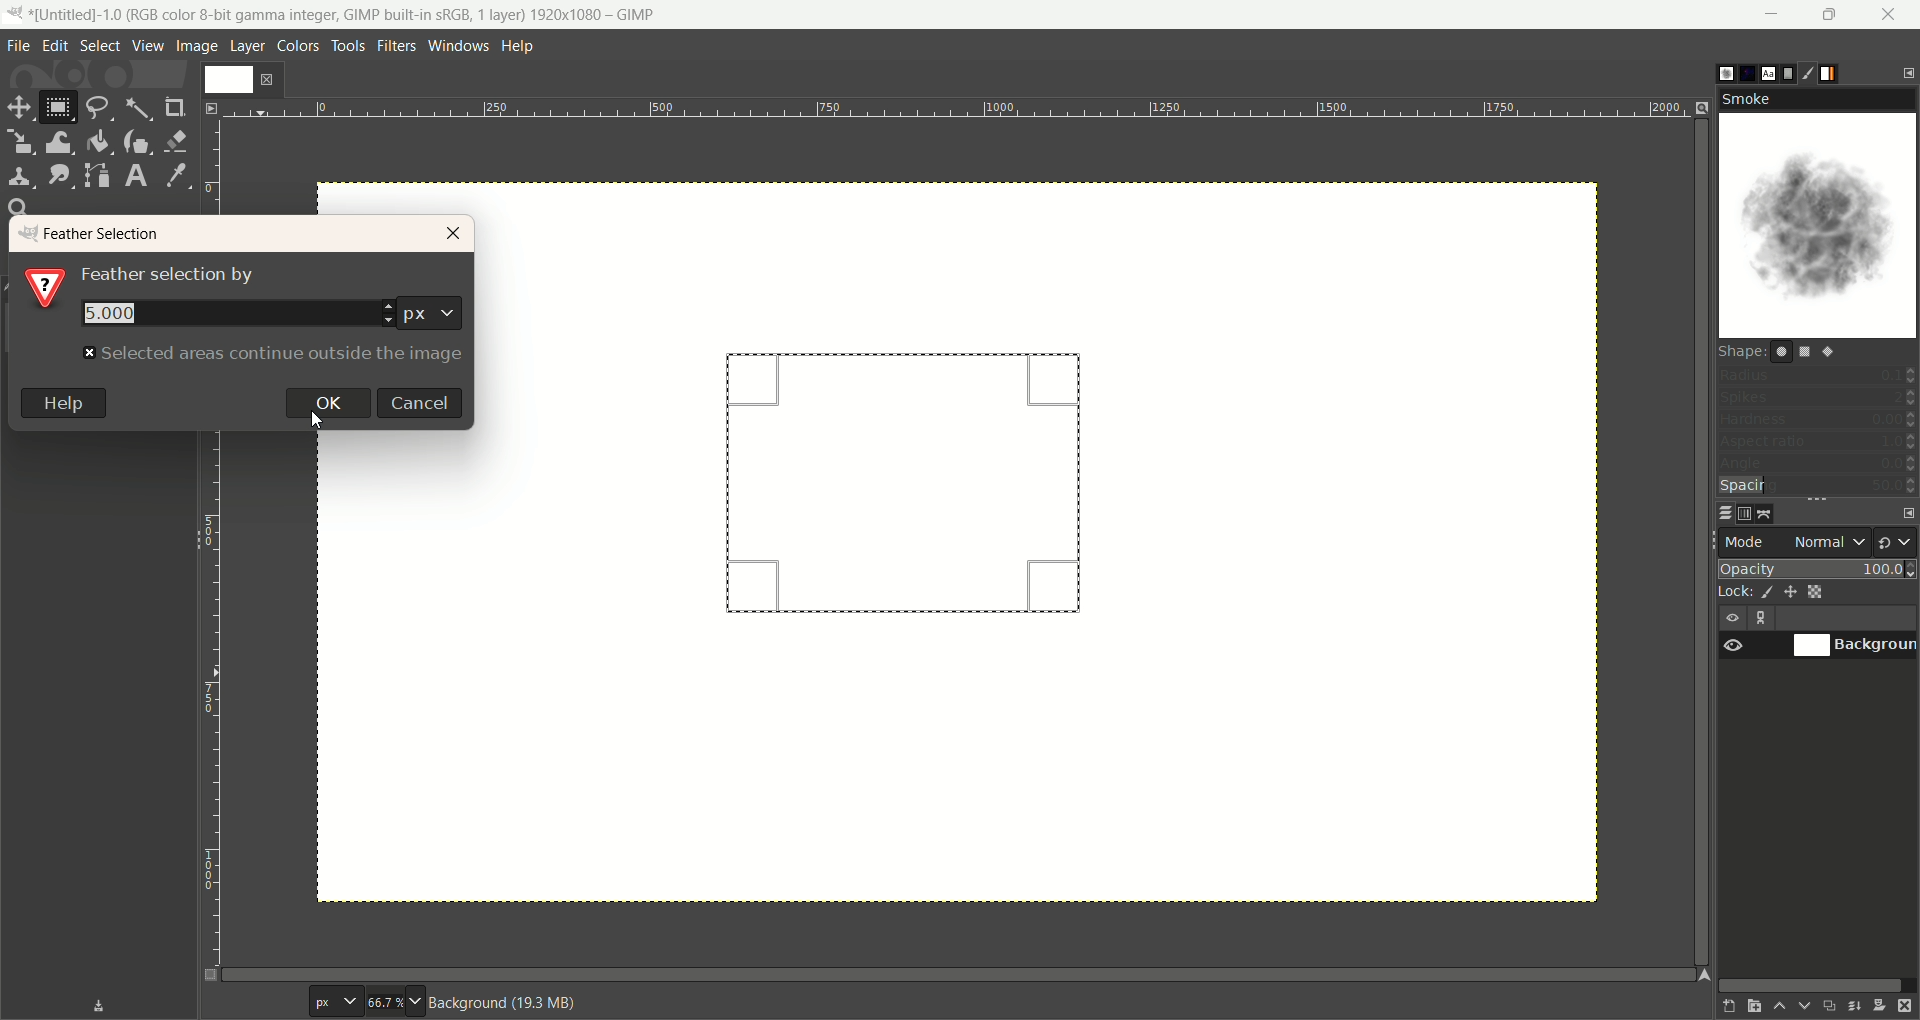  What do you see at coordinates (1819, 215) in the screenshot?
I see `smoke` at bounding box center [1819, 215].